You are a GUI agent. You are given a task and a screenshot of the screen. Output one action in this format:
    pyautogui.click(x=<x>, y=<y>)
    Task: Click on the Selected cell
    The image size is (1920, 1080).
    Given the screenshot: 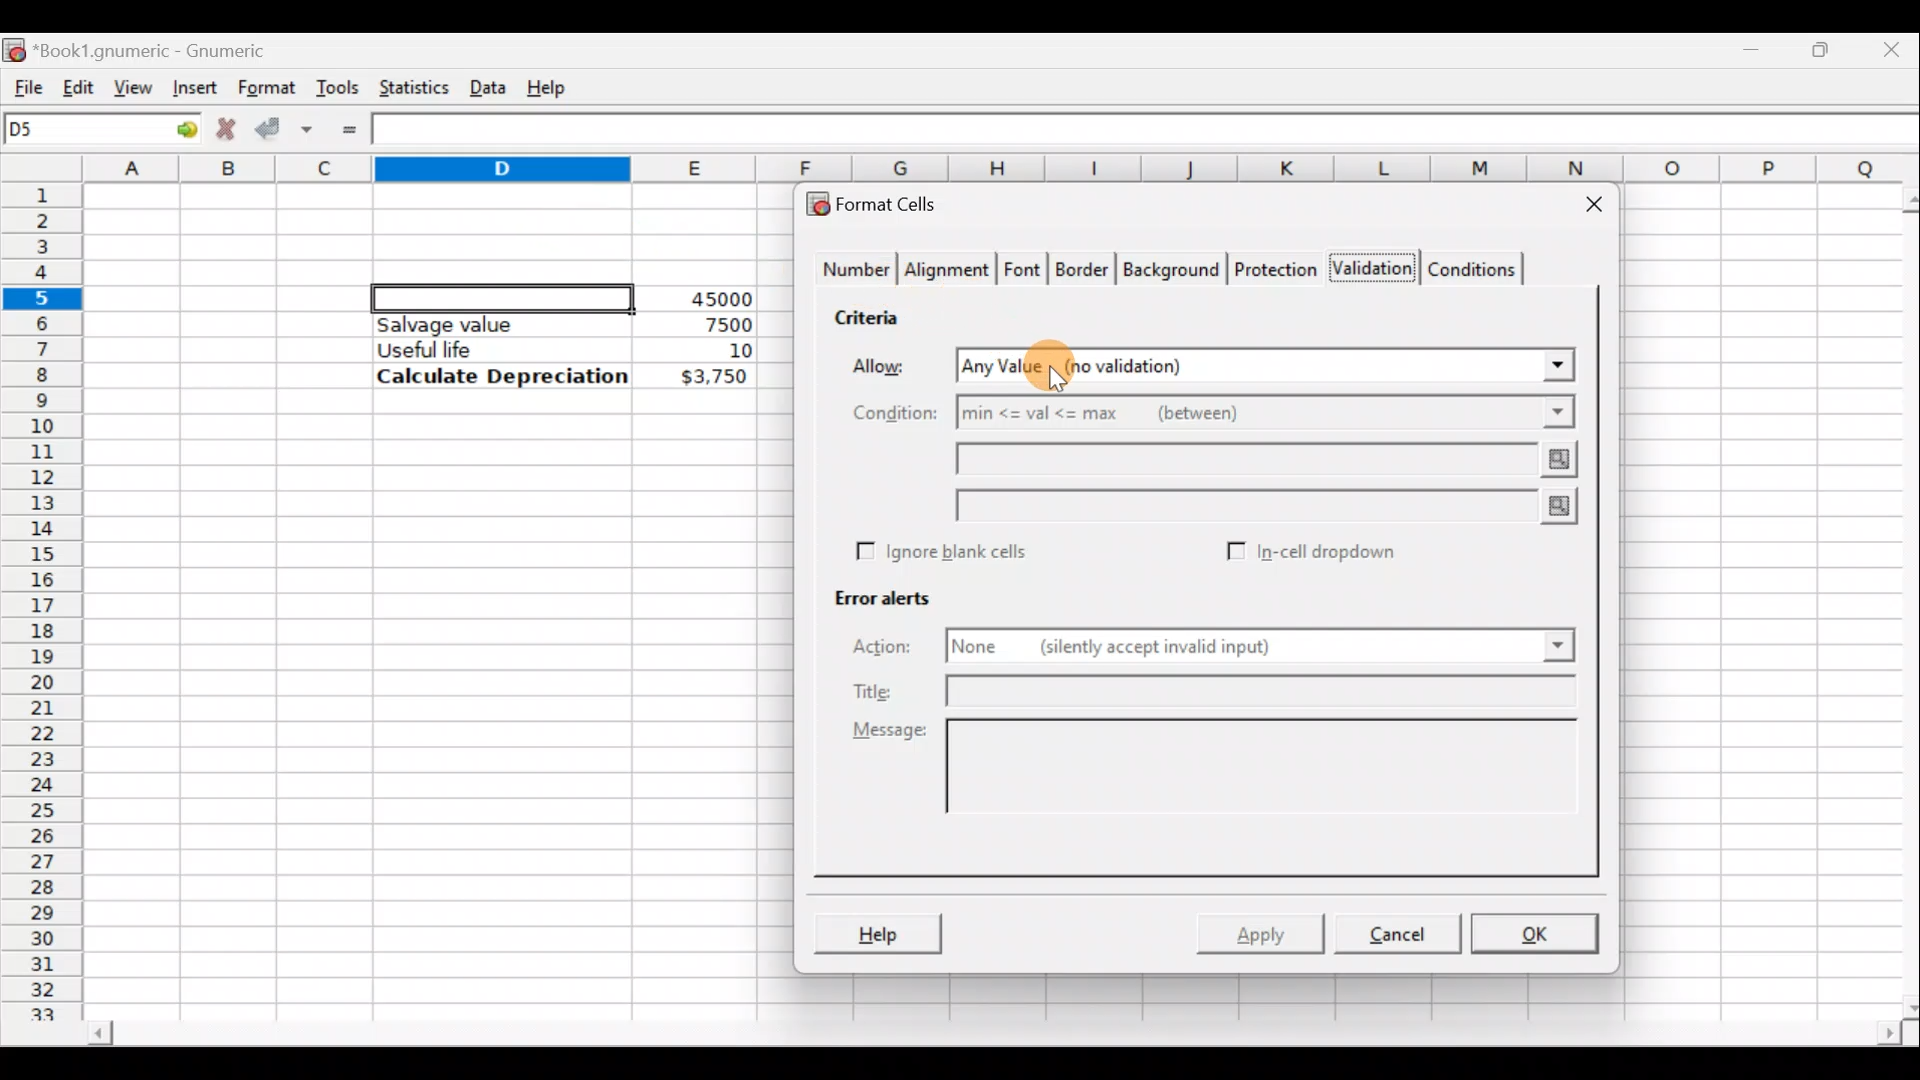 What is the action you would take?
    pyautogui.click(x=503, y=295)
    